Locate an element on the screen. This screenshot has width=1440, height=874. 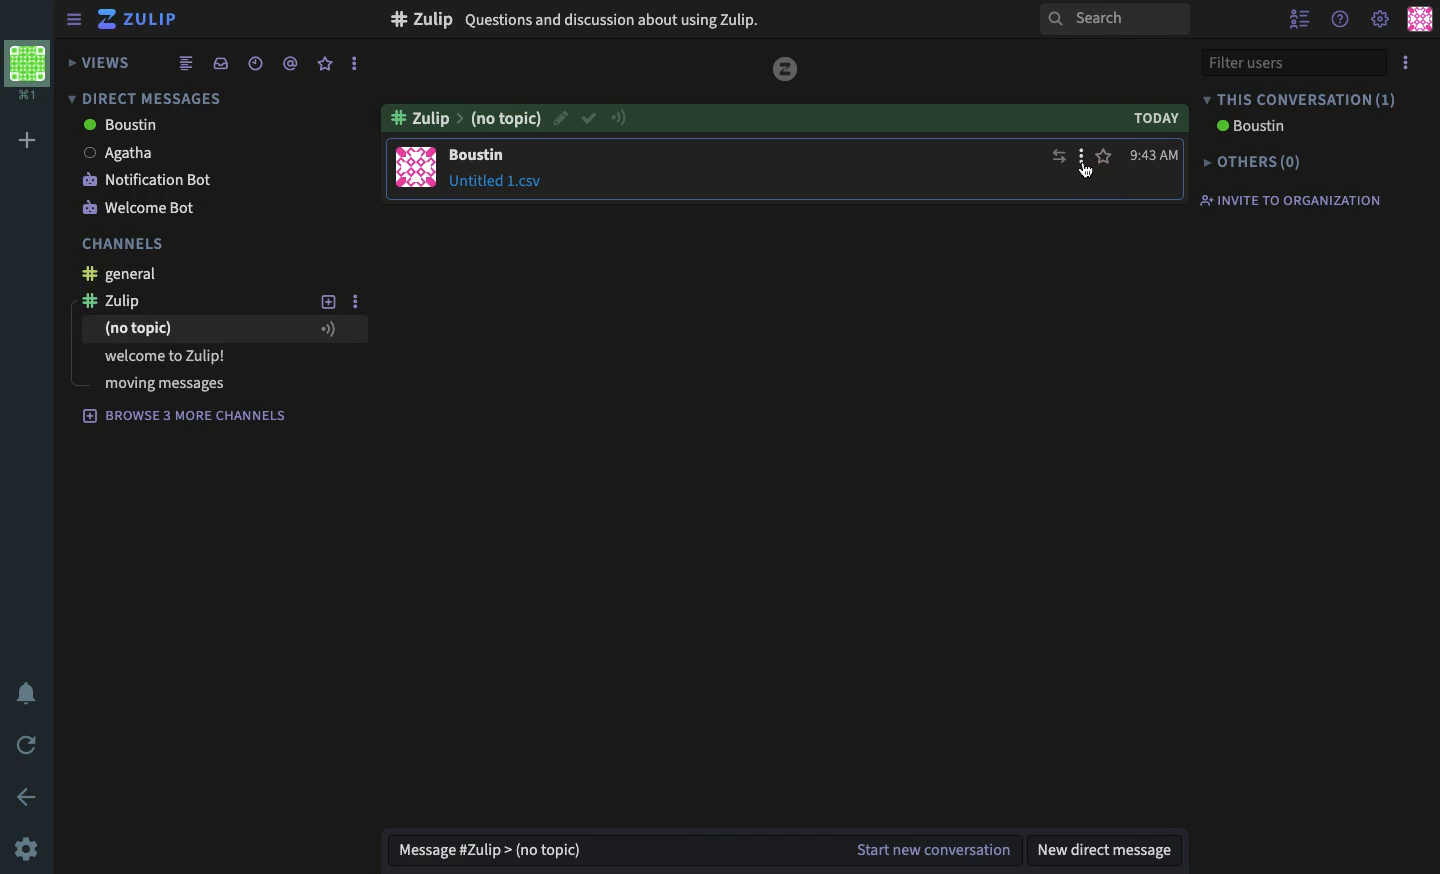
options is located at coordinates (355, 304).